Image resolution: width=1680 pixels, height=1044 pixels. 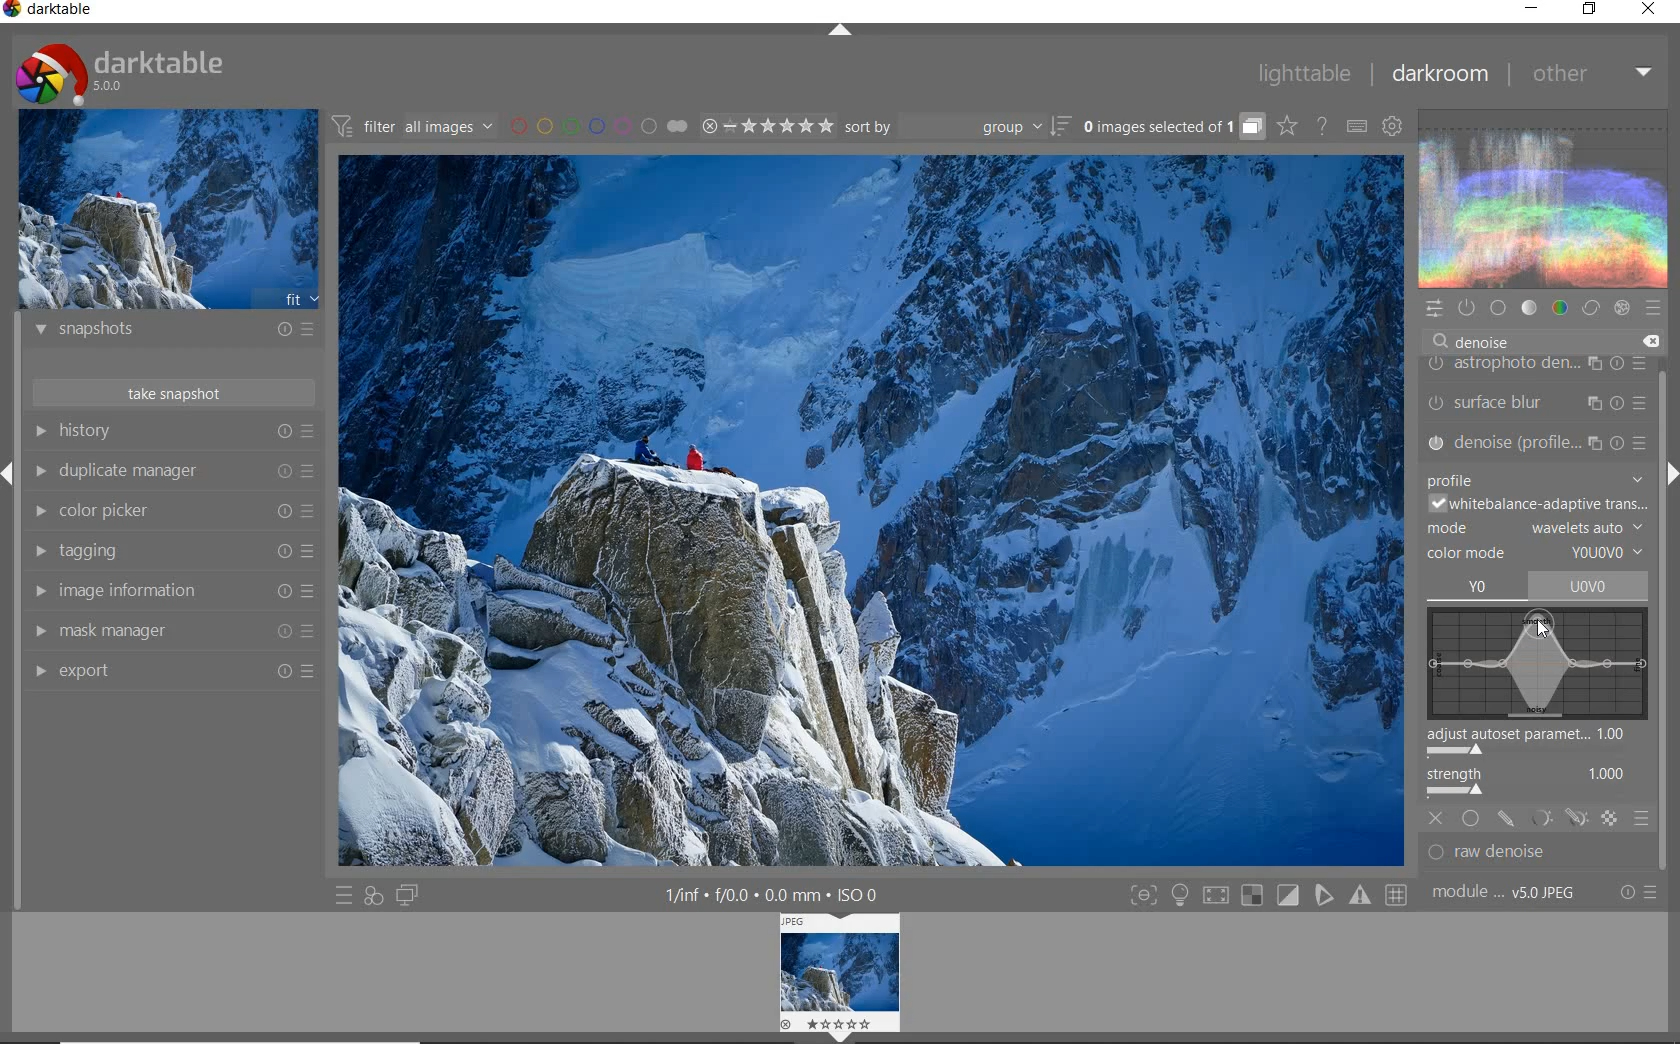 What do you see at coordinates (957, 127) in the screenshot?
I see `sort` at bounding box center [957, 127].